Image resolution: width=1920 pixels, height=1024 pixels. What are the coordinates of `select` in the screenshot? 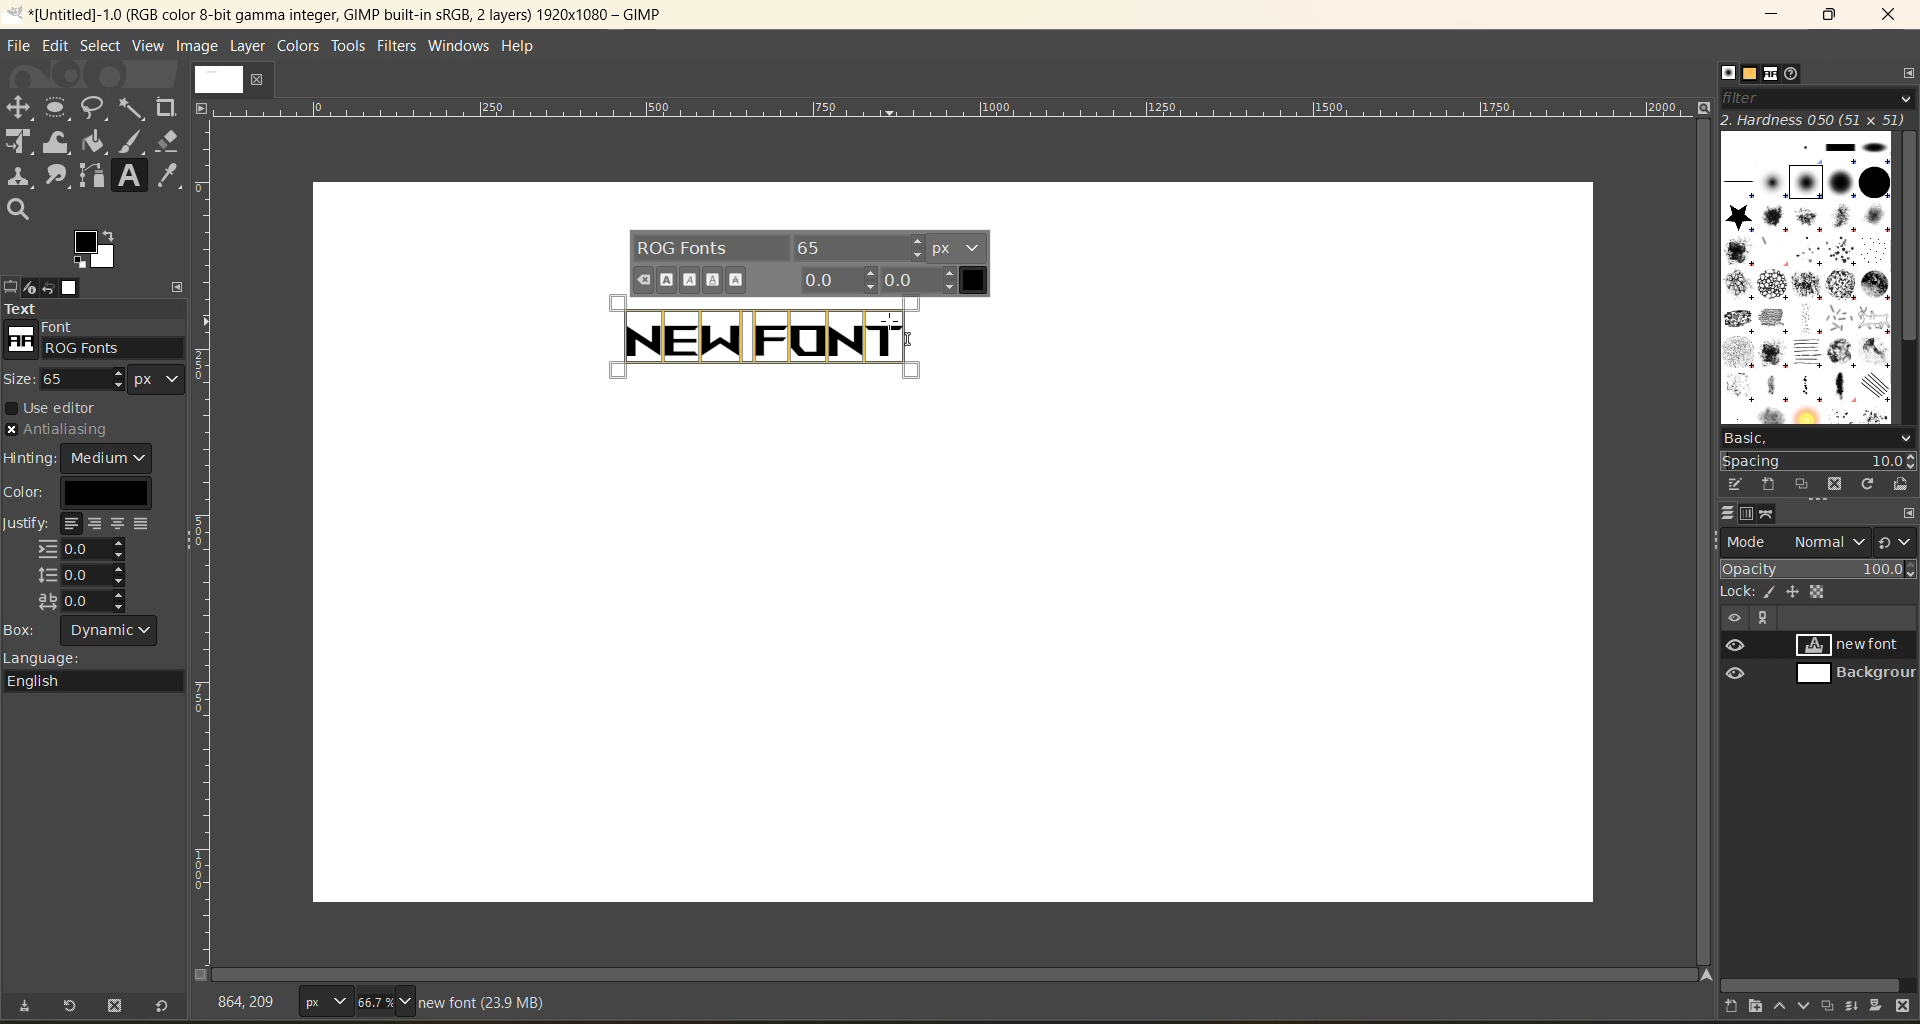 It's located at (101, 44).